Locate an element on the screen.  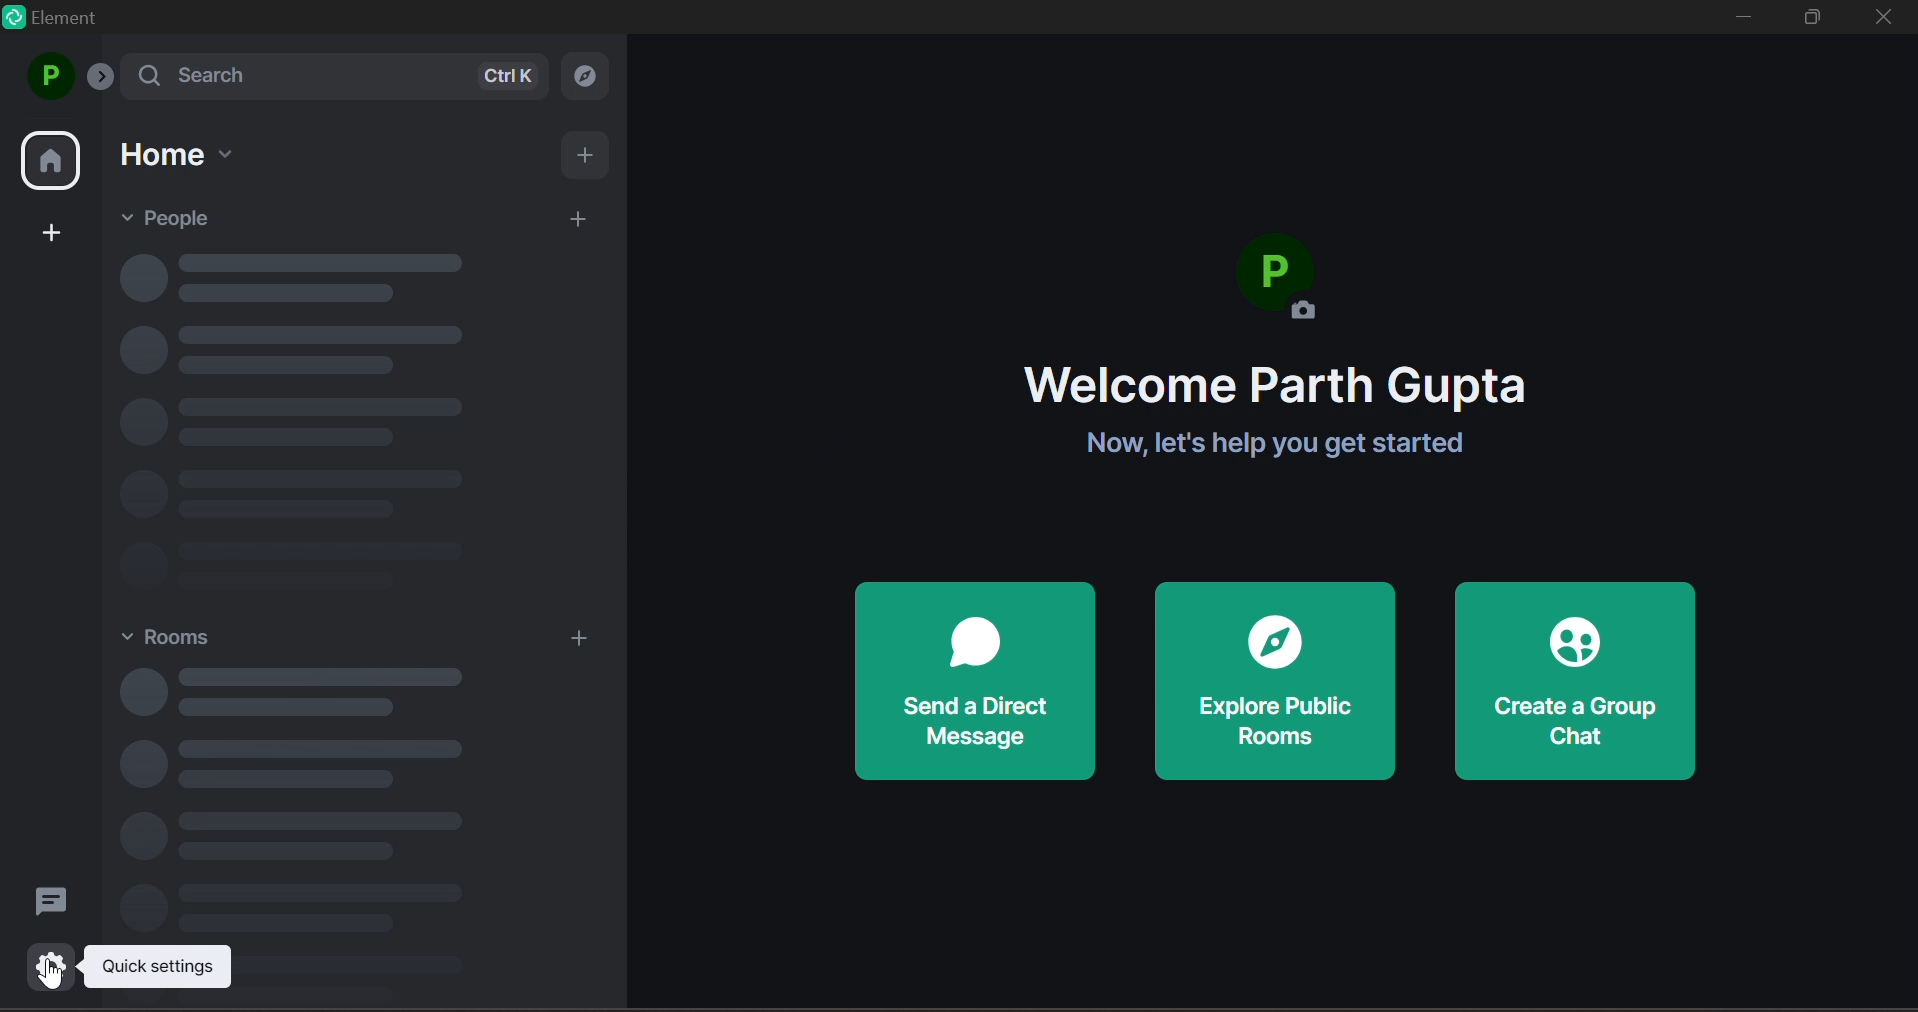
send a direct message is located at coordinates (975, 682).